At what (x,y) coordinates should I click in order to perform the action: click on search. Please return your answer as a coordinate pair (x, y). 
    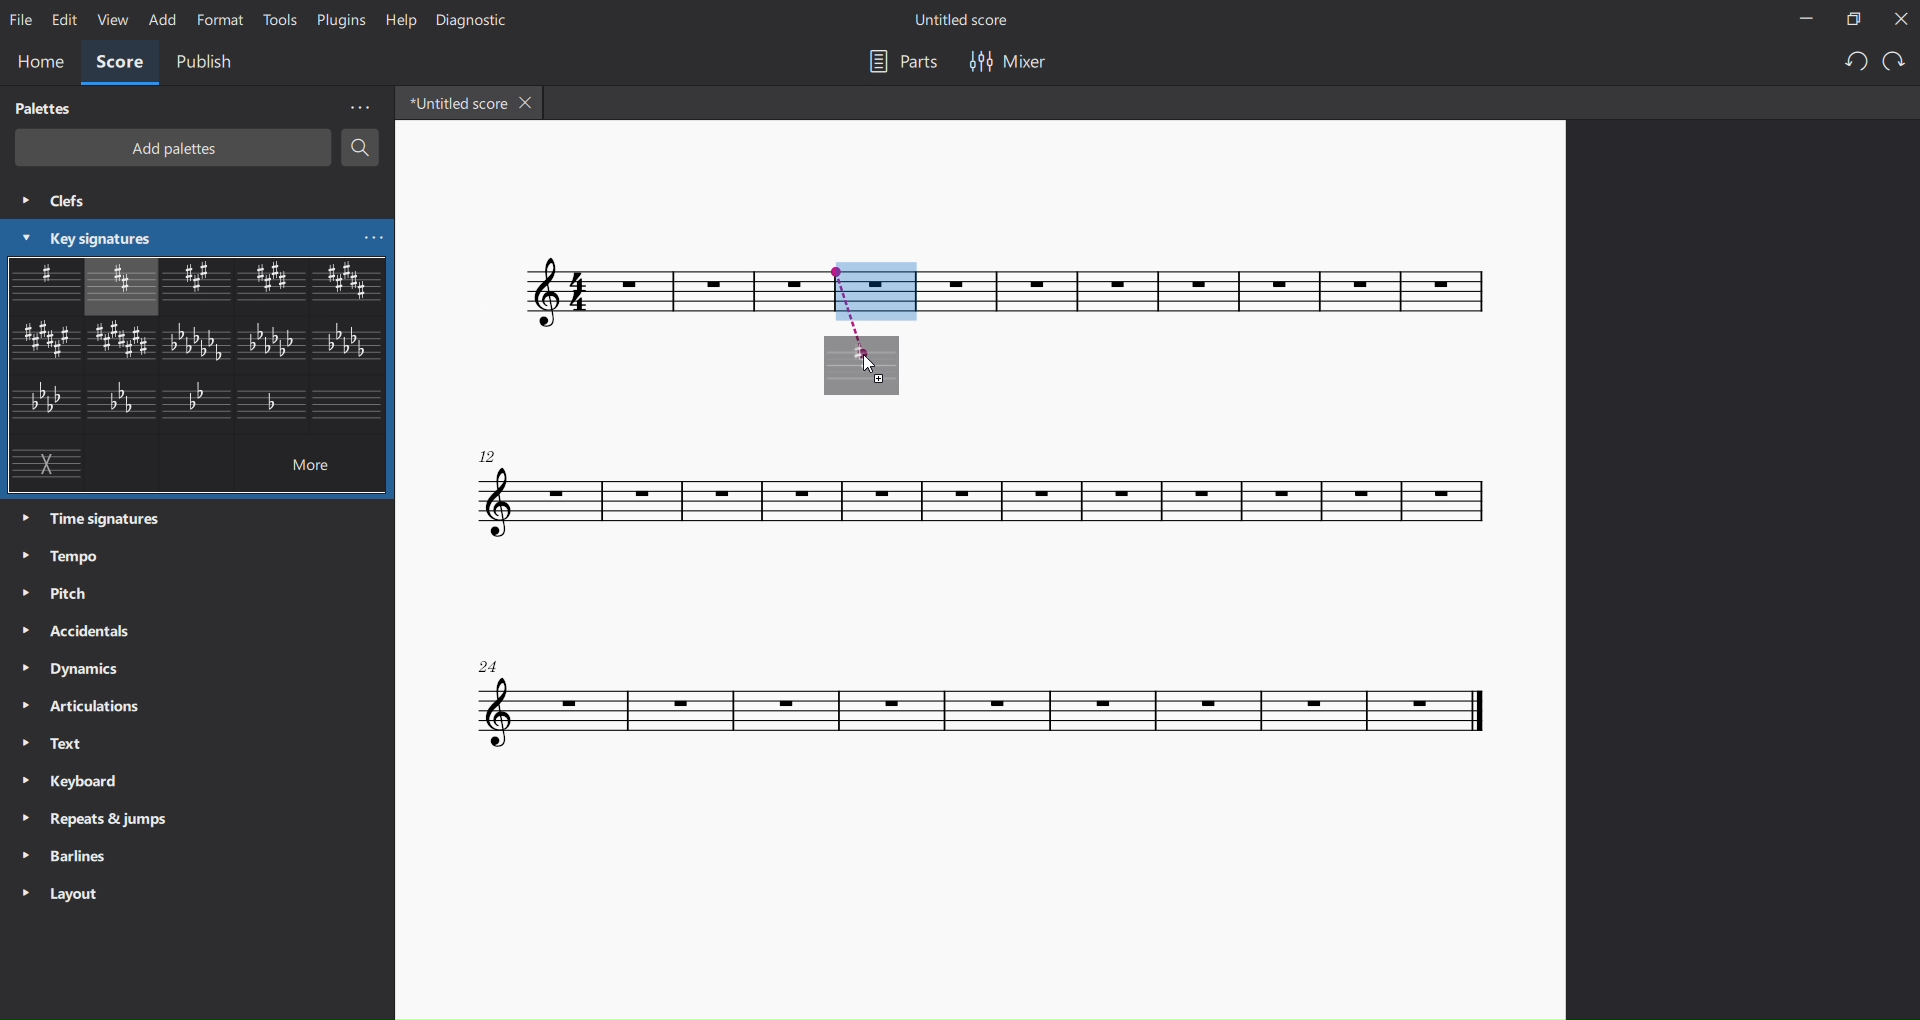
    Looking at the image, I should click on (359, 146).